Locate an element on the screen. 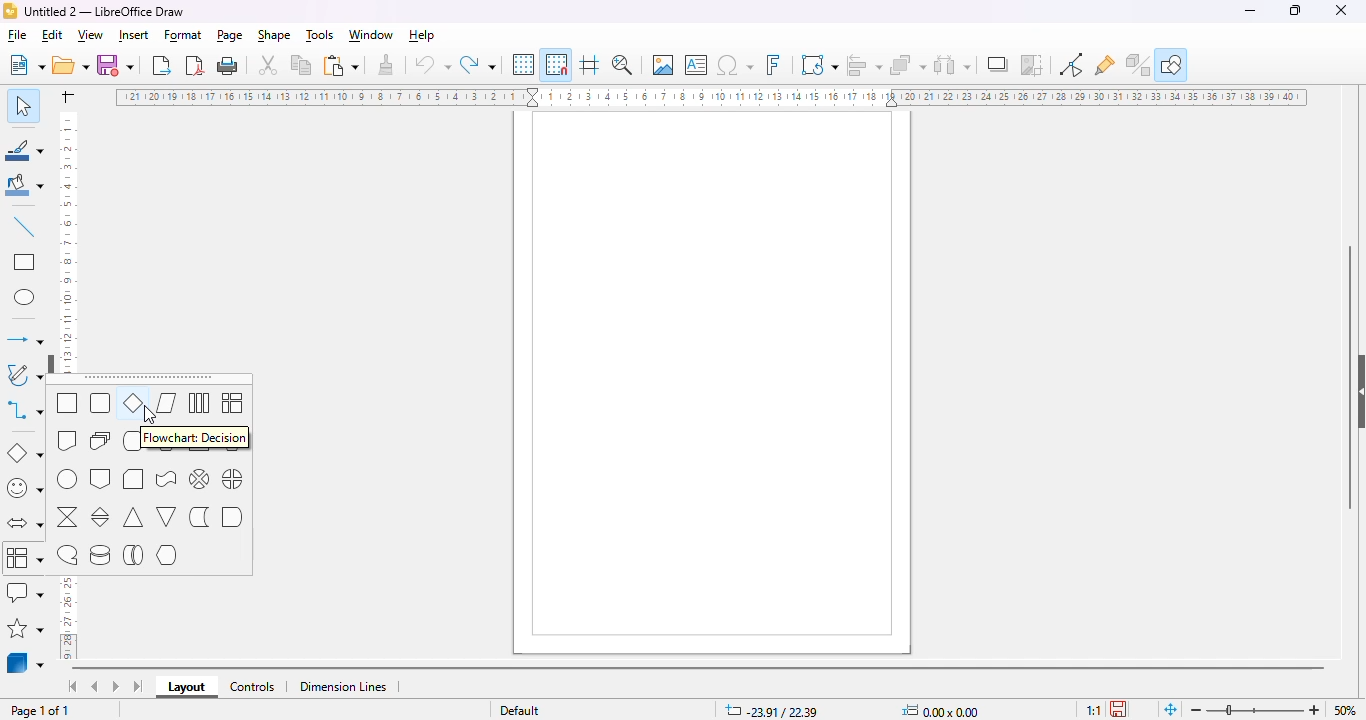 This screenshot has height=720, width=1366. window is located at coordinates (372, 35).